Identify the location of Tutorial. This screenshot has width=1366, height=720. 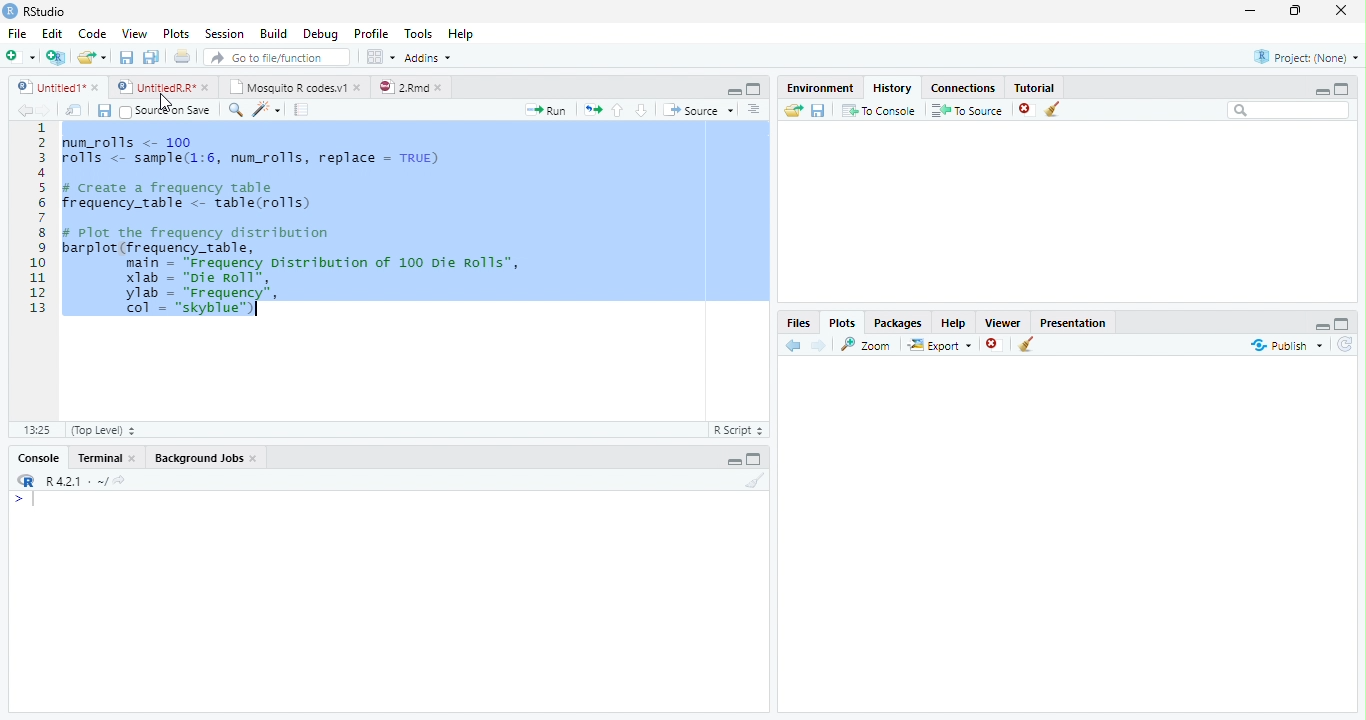
(1034, 86).